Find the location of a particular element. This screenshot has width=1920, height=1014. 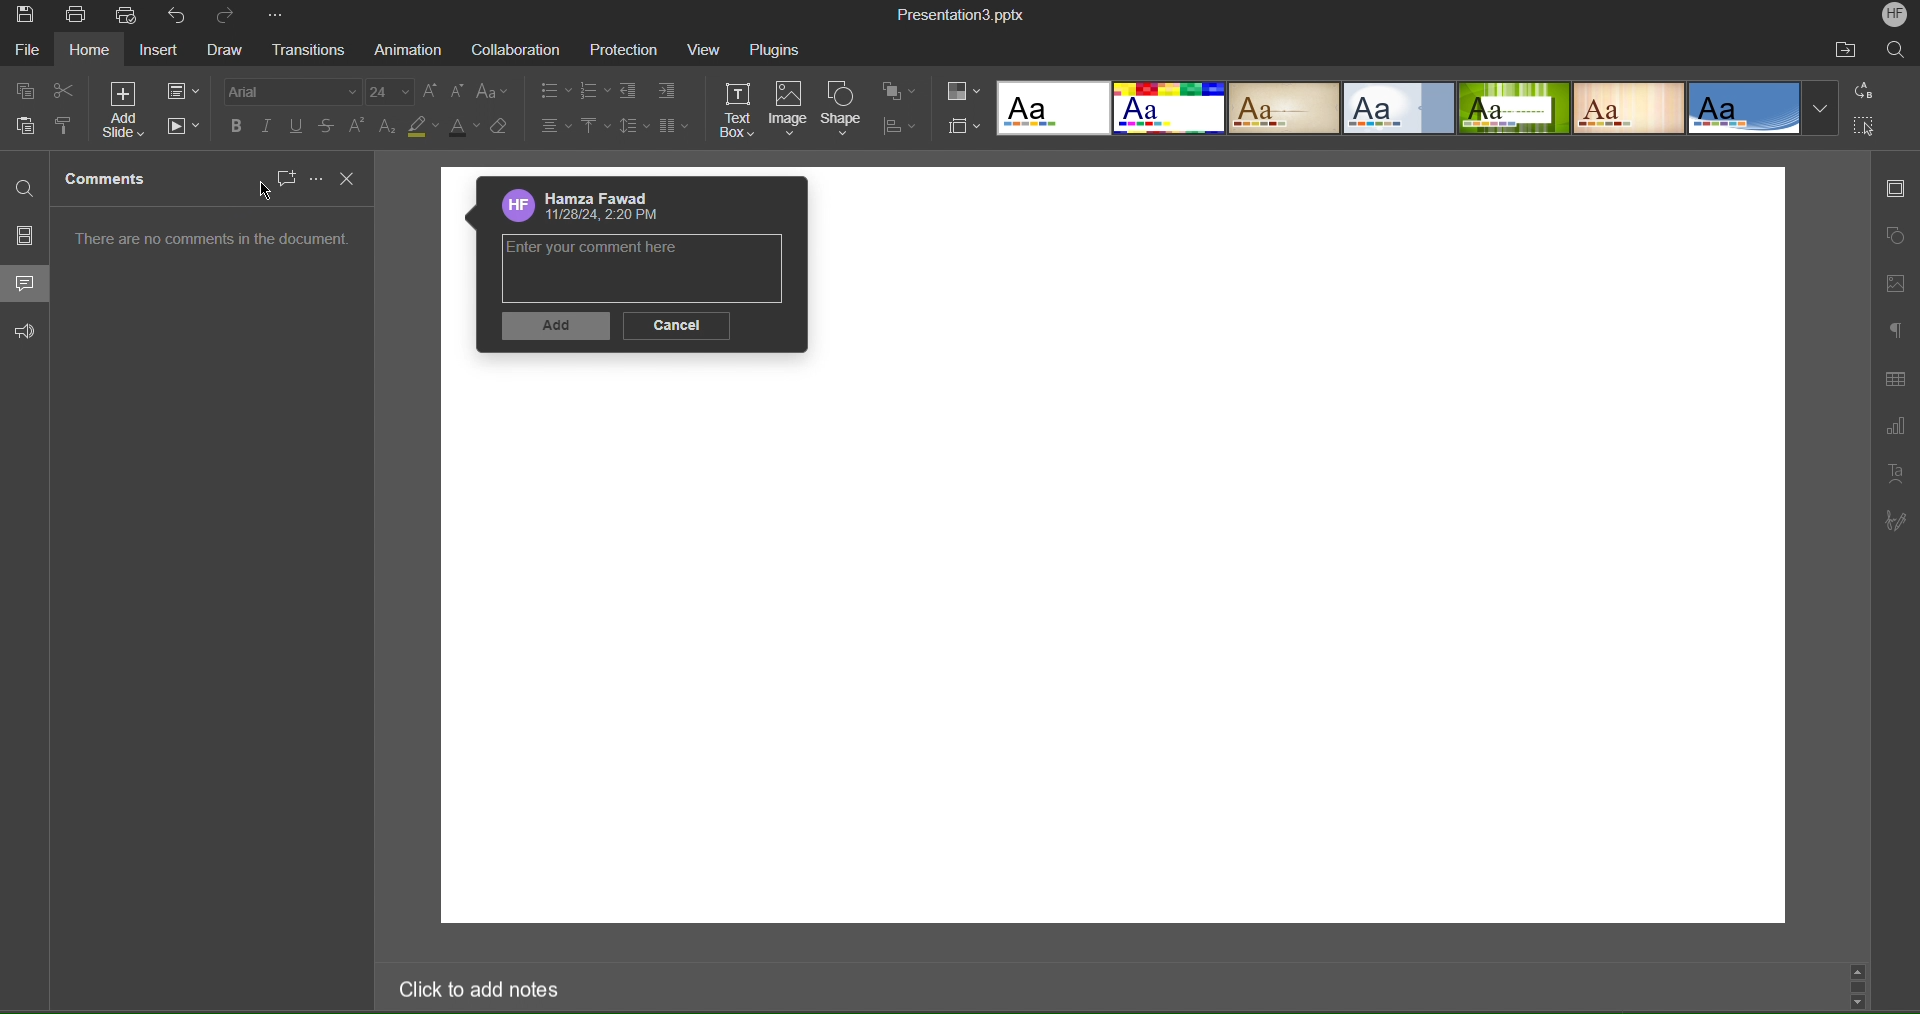

Print is located at coordinates (79, 14).